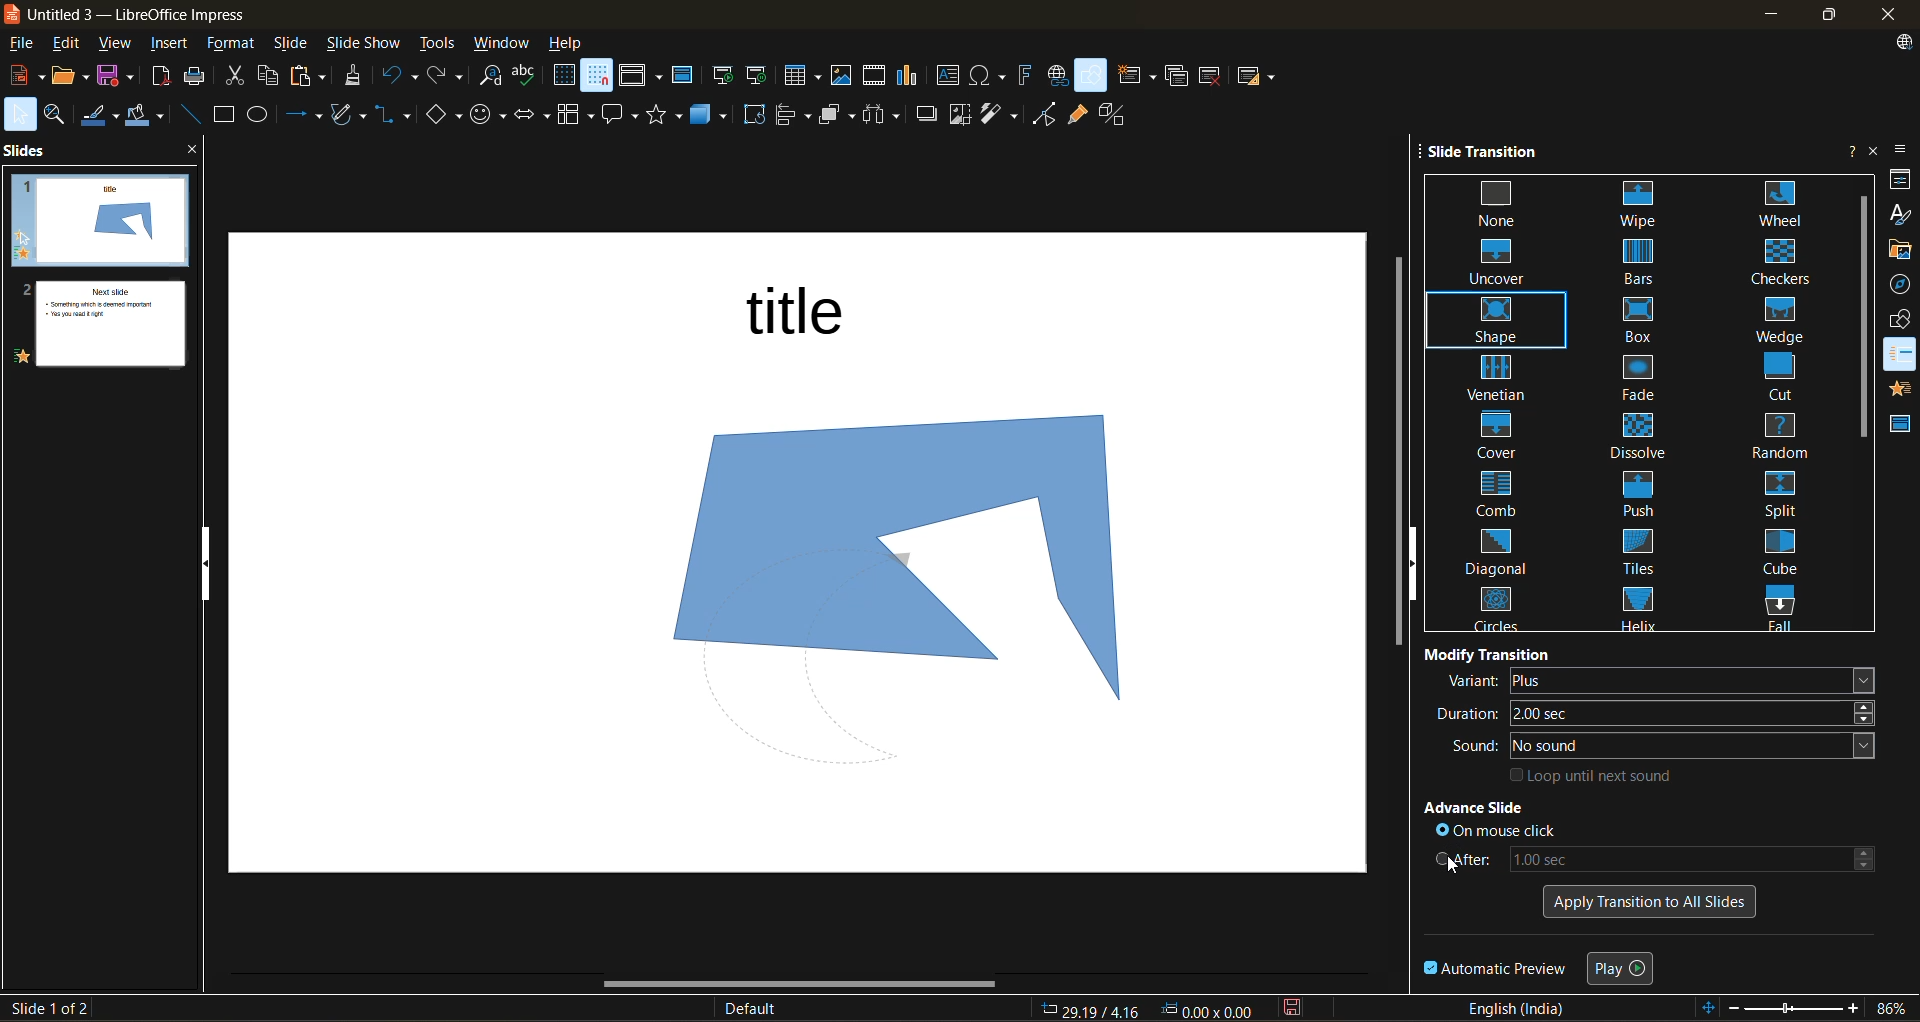  Describe the element at coordinates (195, 153) in the screenshot. I see `close pane` at that location.